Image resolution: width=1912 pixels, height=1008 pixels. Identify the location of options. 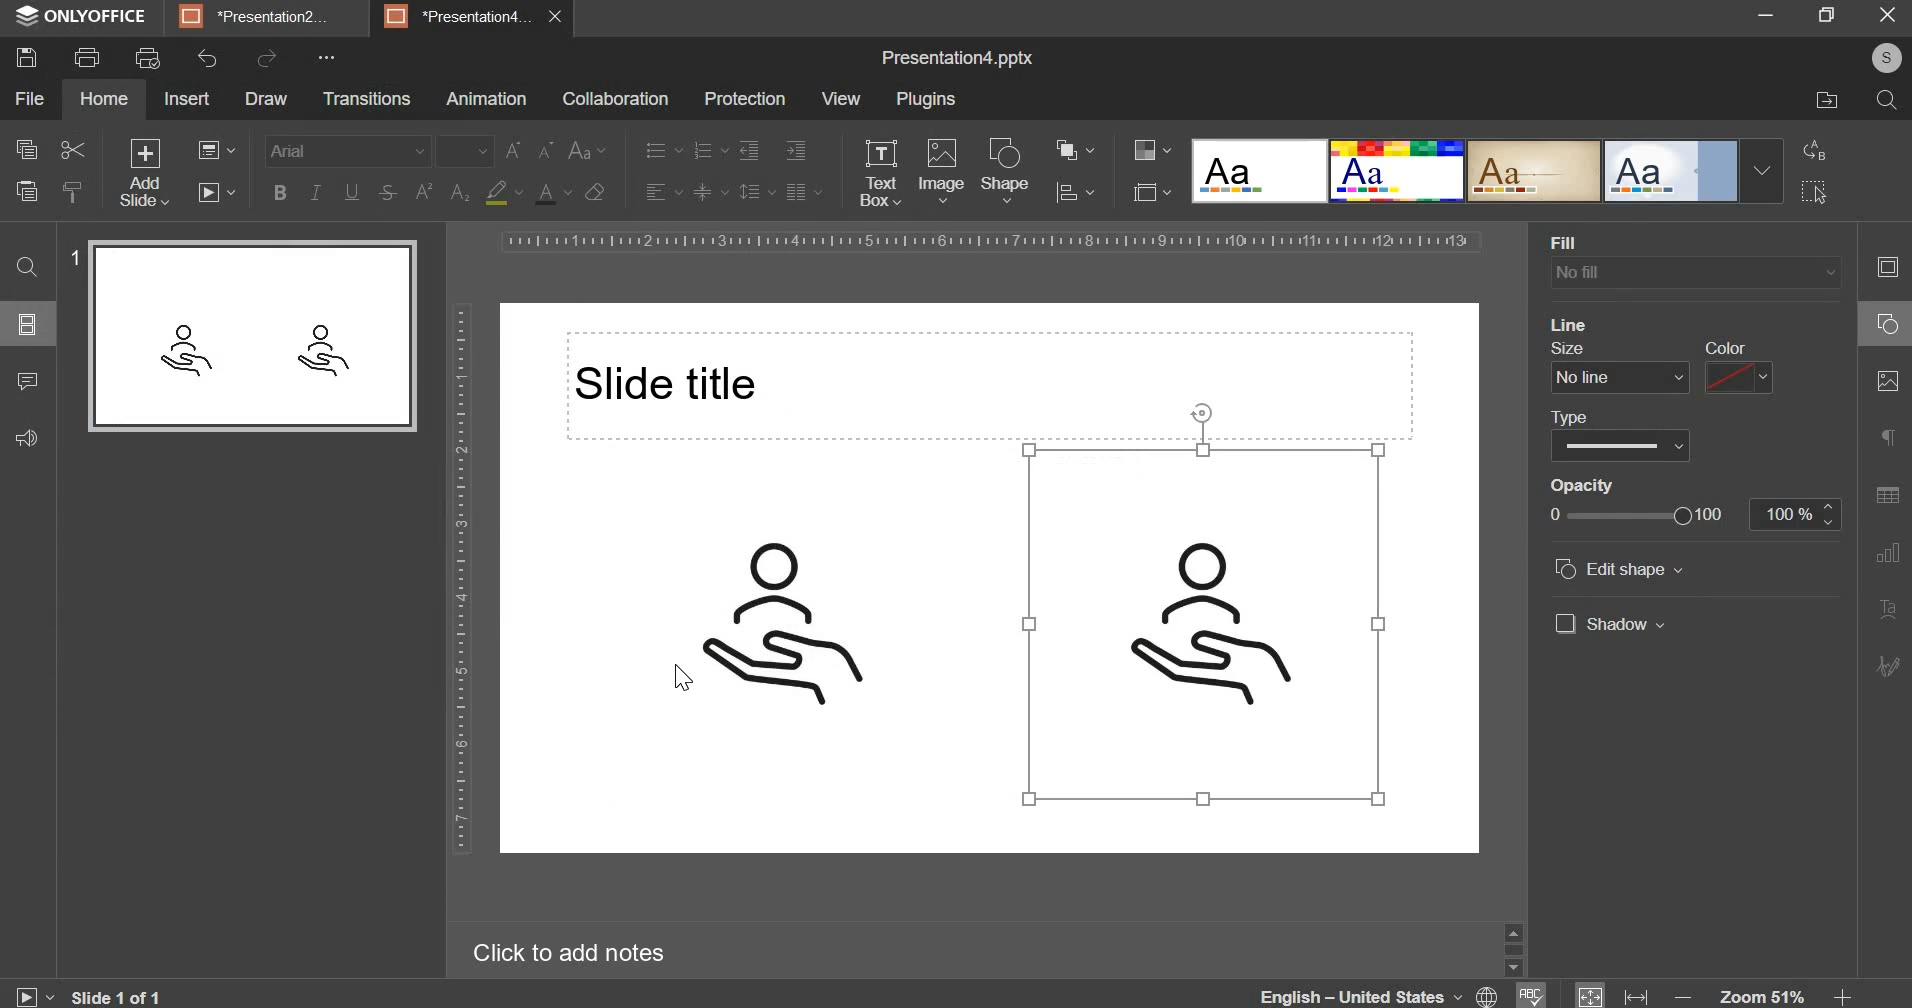
(332, 57).